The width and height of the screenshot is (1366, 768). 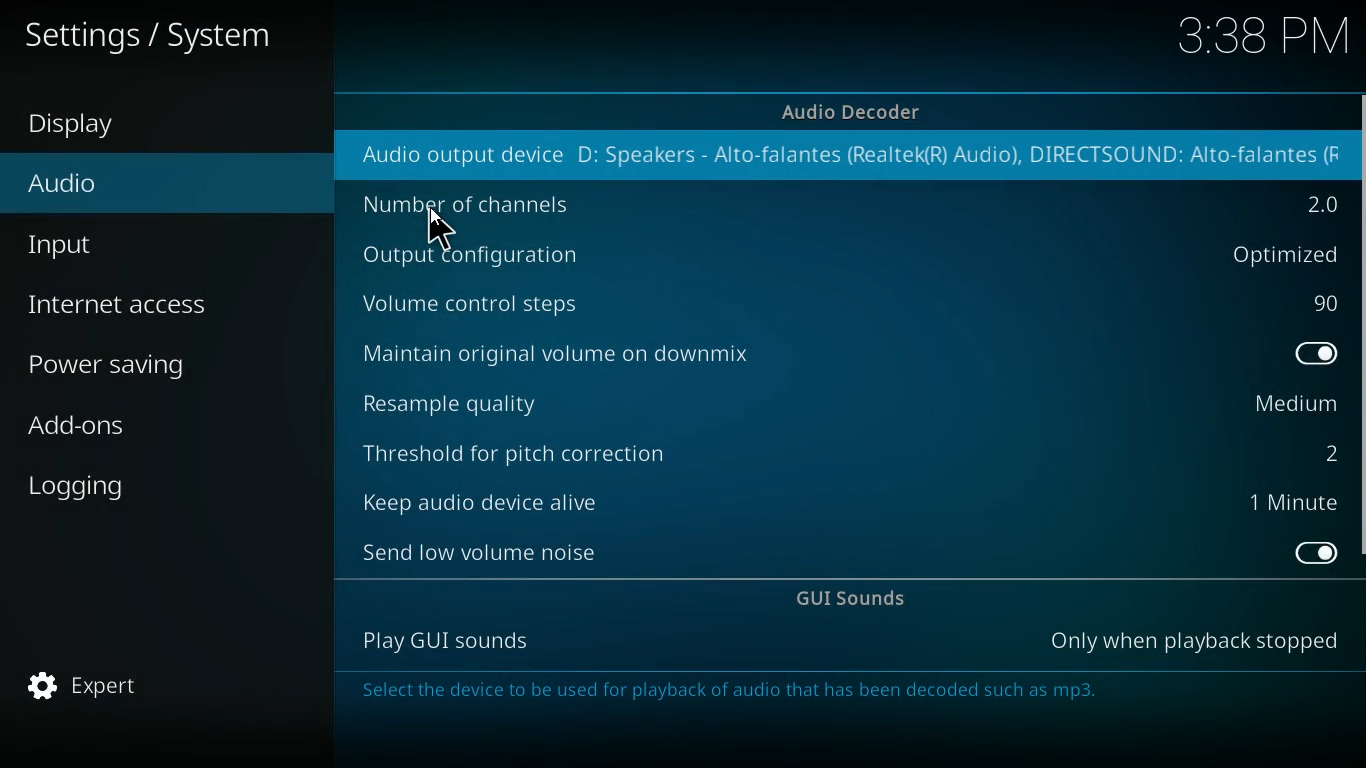 What do you see at coordinates (136, 482) in the screenshot?
I see `logging` at bounding box center [136, 482].